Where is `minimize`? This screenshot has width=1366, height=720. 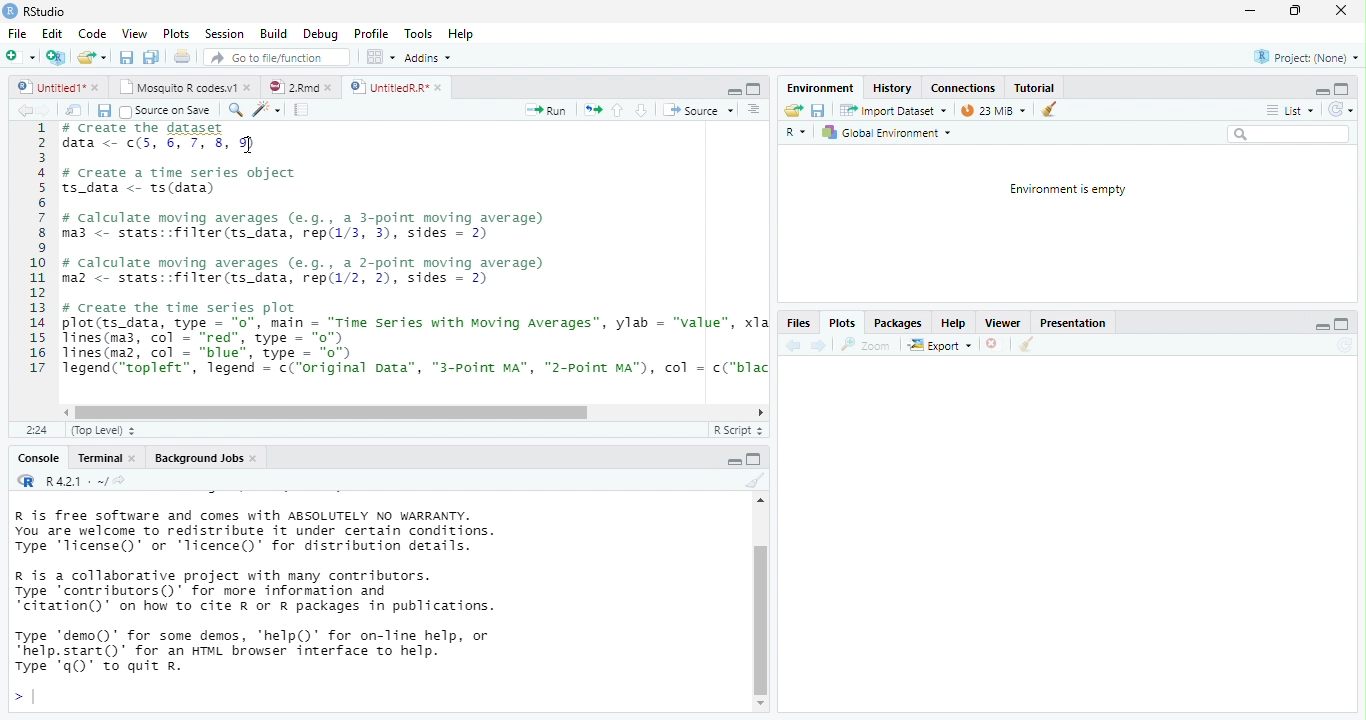 minimize is located at coordinates (754, 458).